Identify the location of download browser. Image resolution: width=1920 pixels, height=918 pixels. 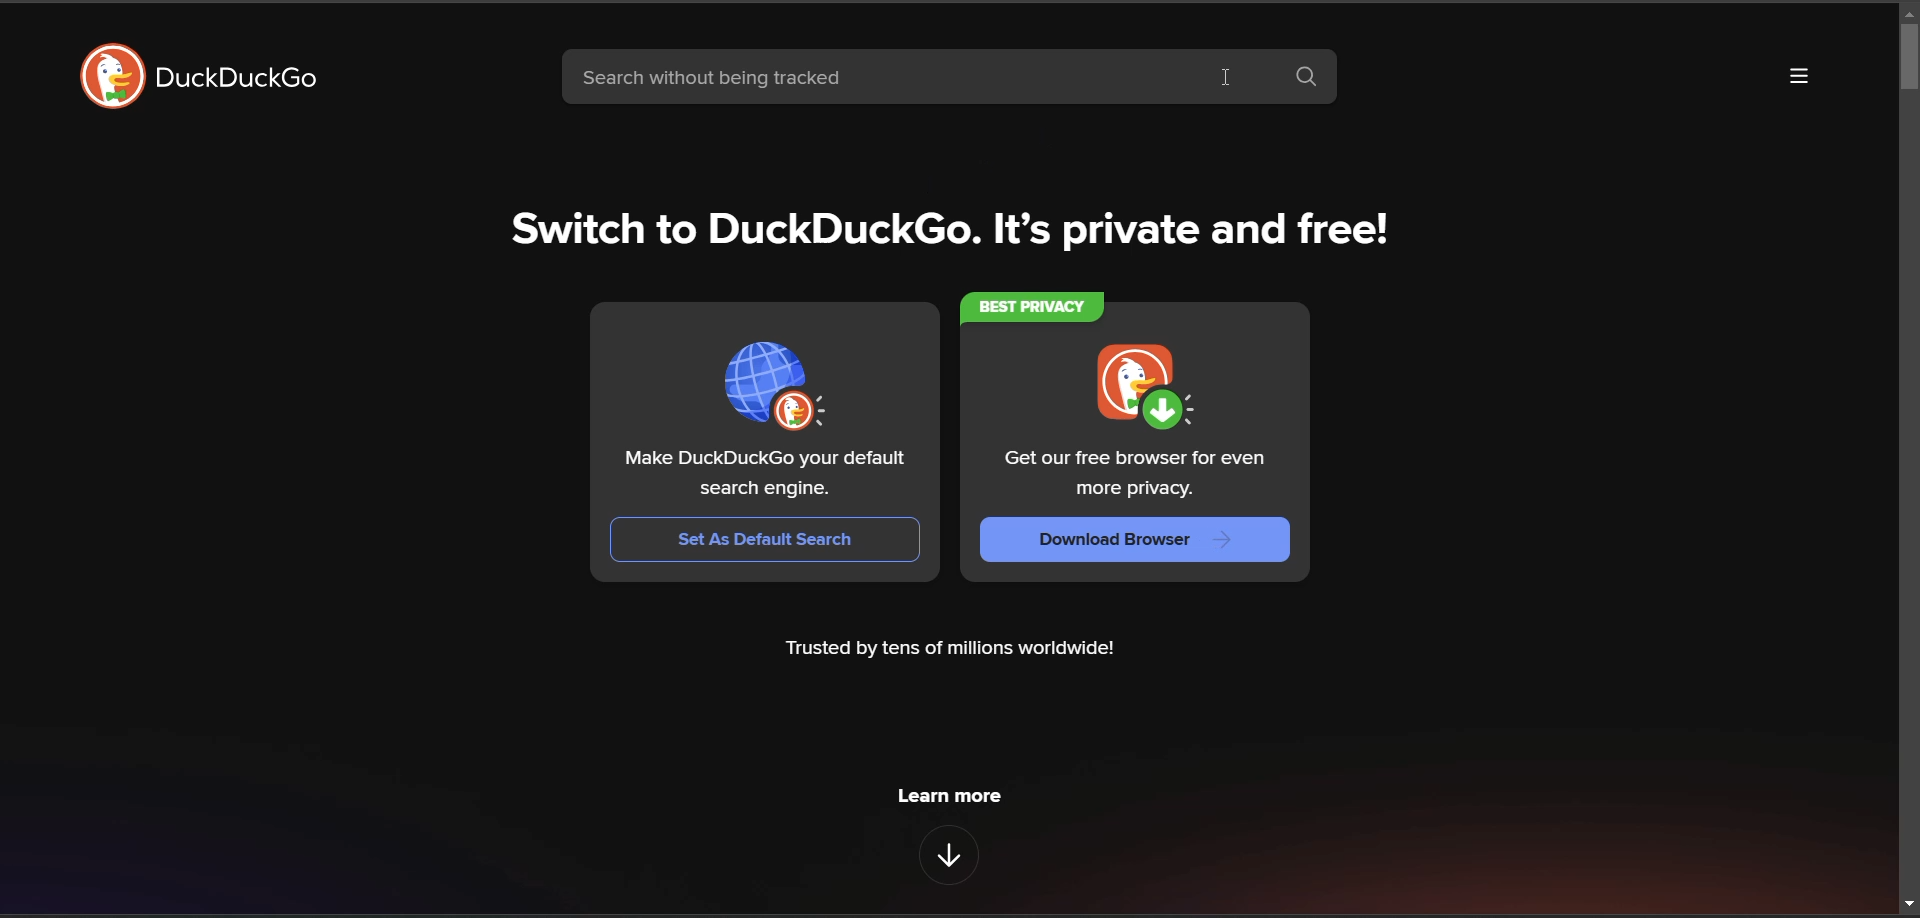
(1132, 540).